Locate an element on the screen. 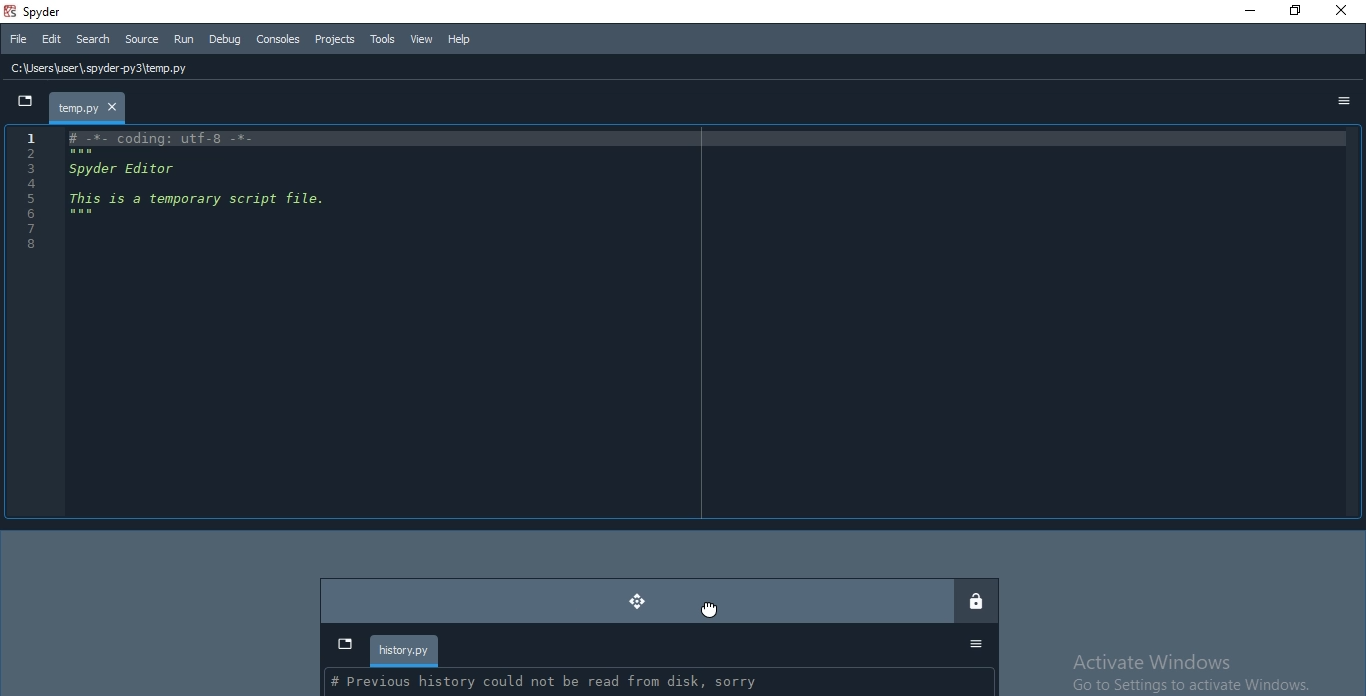 The width and height of the screenshot is (1366, 696). history.py is located at coordinates (404, 649).